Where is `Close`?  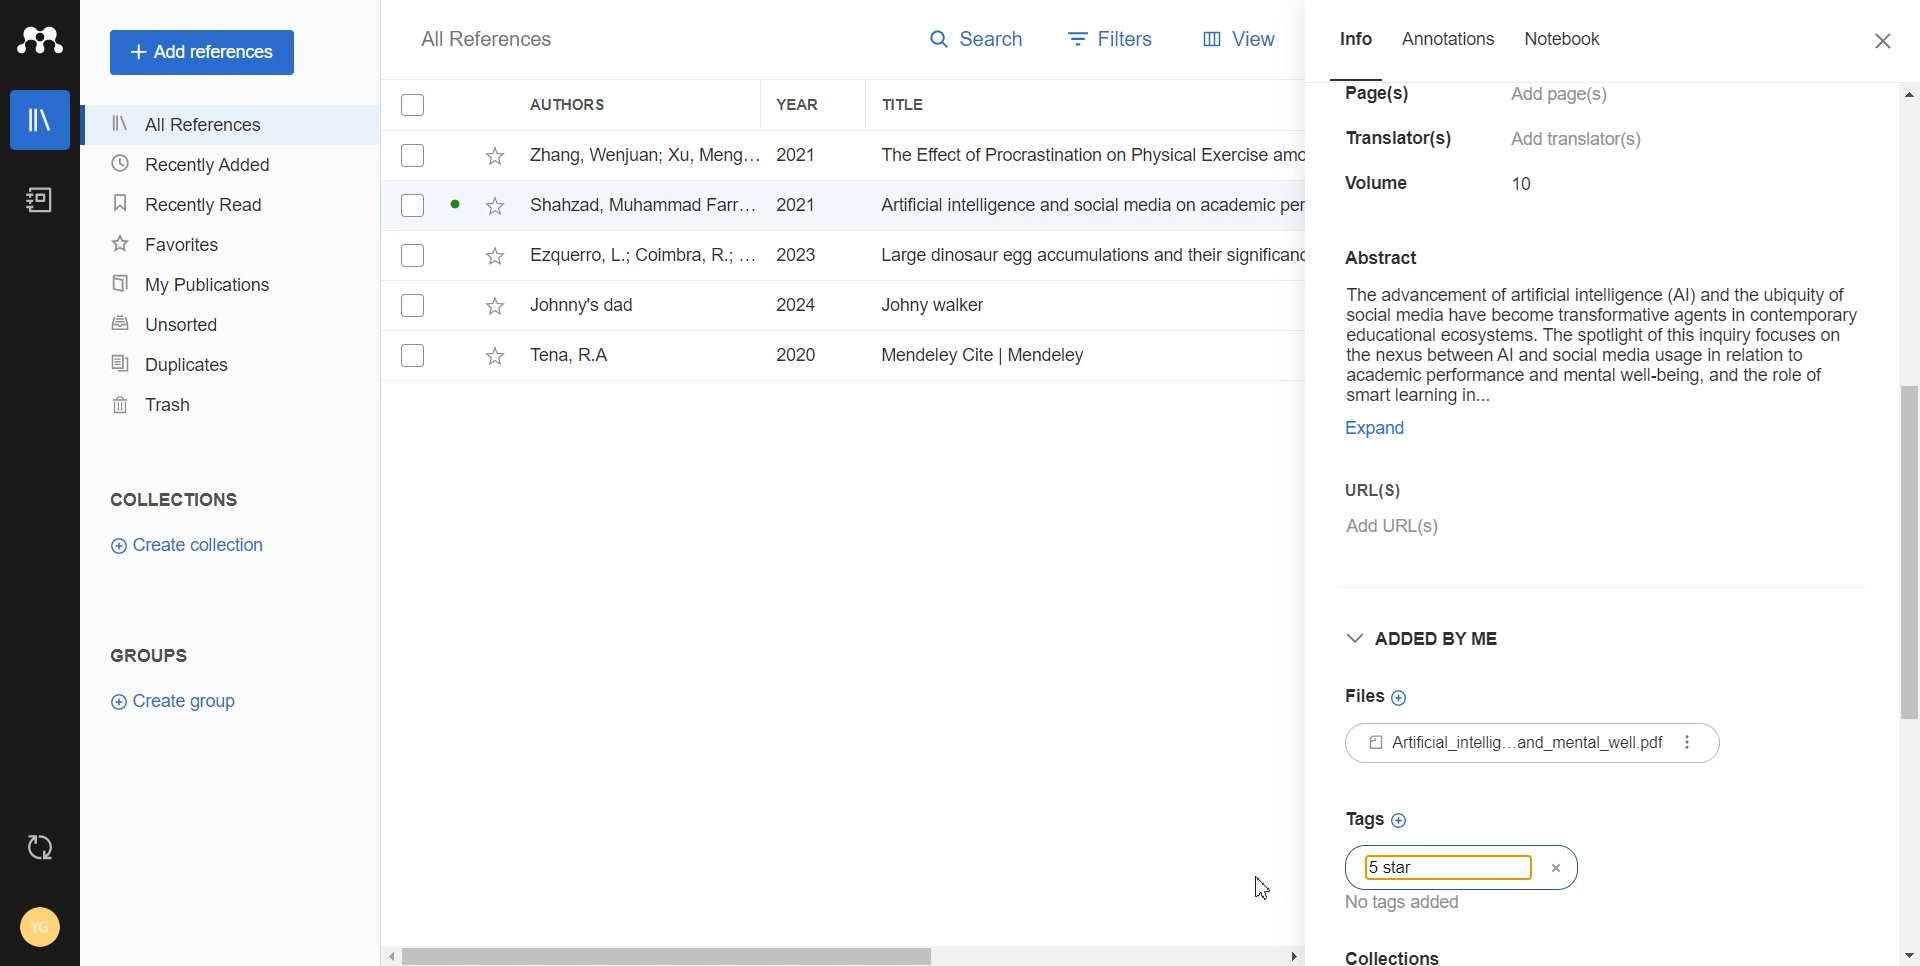 Close is located at coordinates (1886, 40).